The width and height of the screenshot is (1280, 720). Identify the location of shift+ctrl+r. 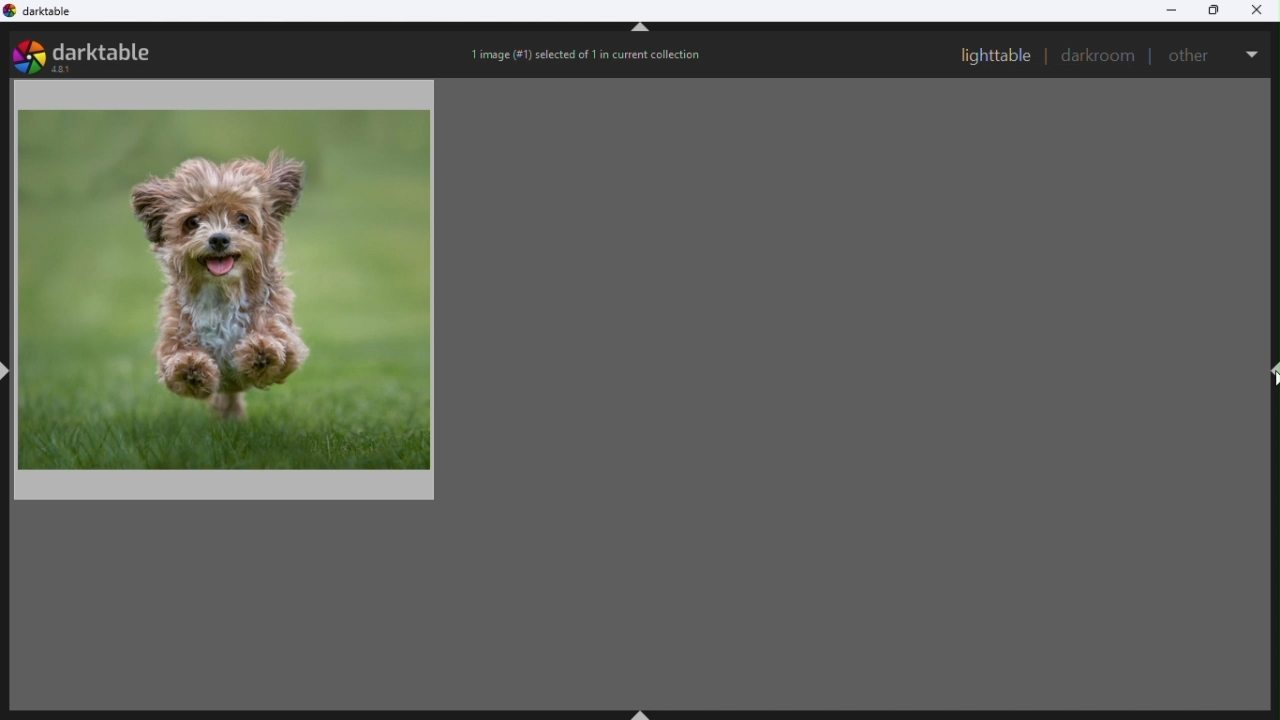
(1272, 372).